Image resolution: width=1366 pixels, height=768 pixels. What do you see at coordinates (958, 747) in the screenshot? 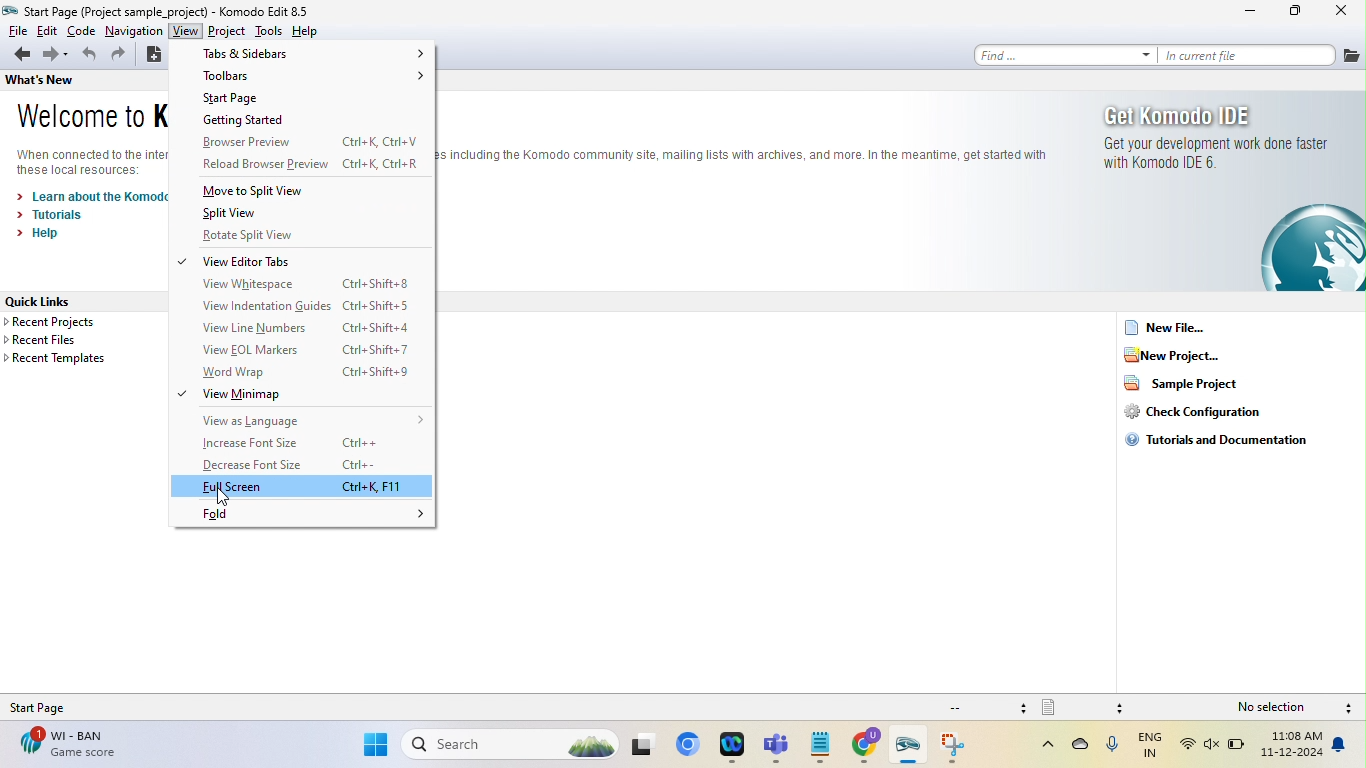
I see `apps on taskbar` at bounding box center [958, 747].